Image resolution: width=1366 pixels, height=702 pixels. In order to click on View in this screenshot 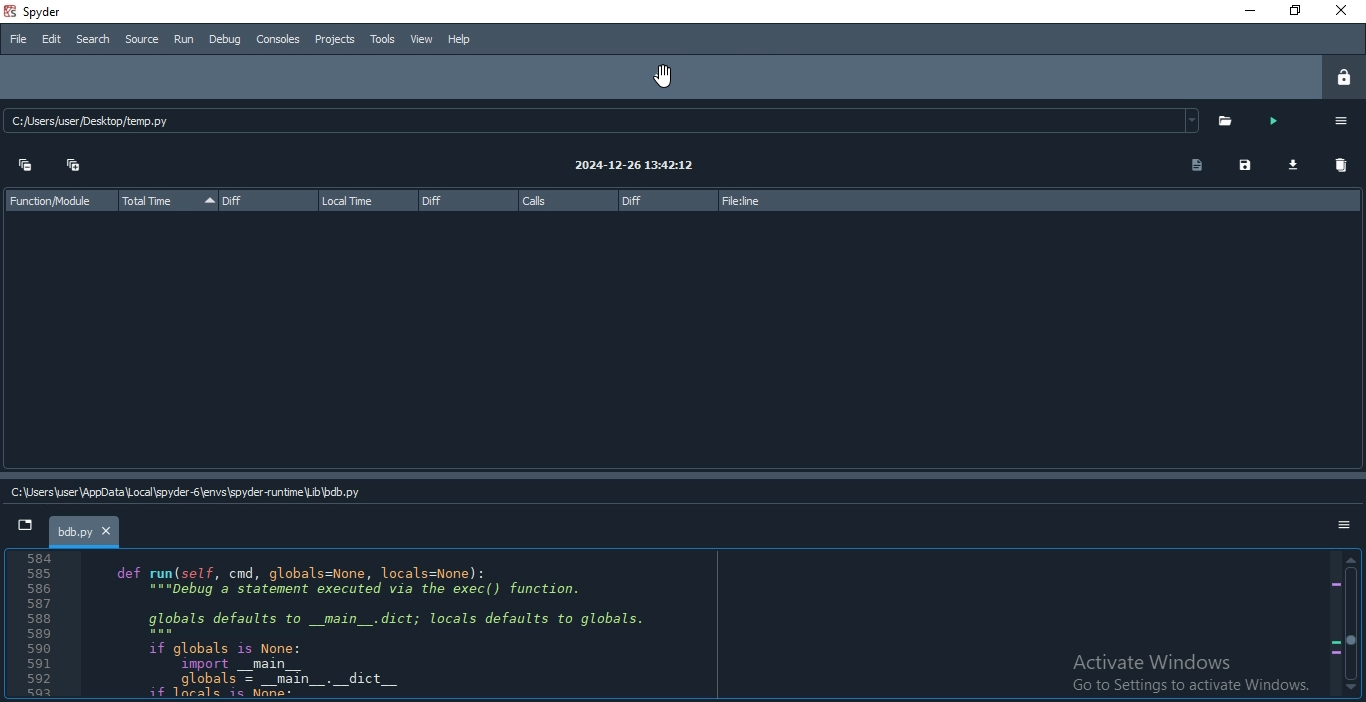, I will do `click(422, 40)`.